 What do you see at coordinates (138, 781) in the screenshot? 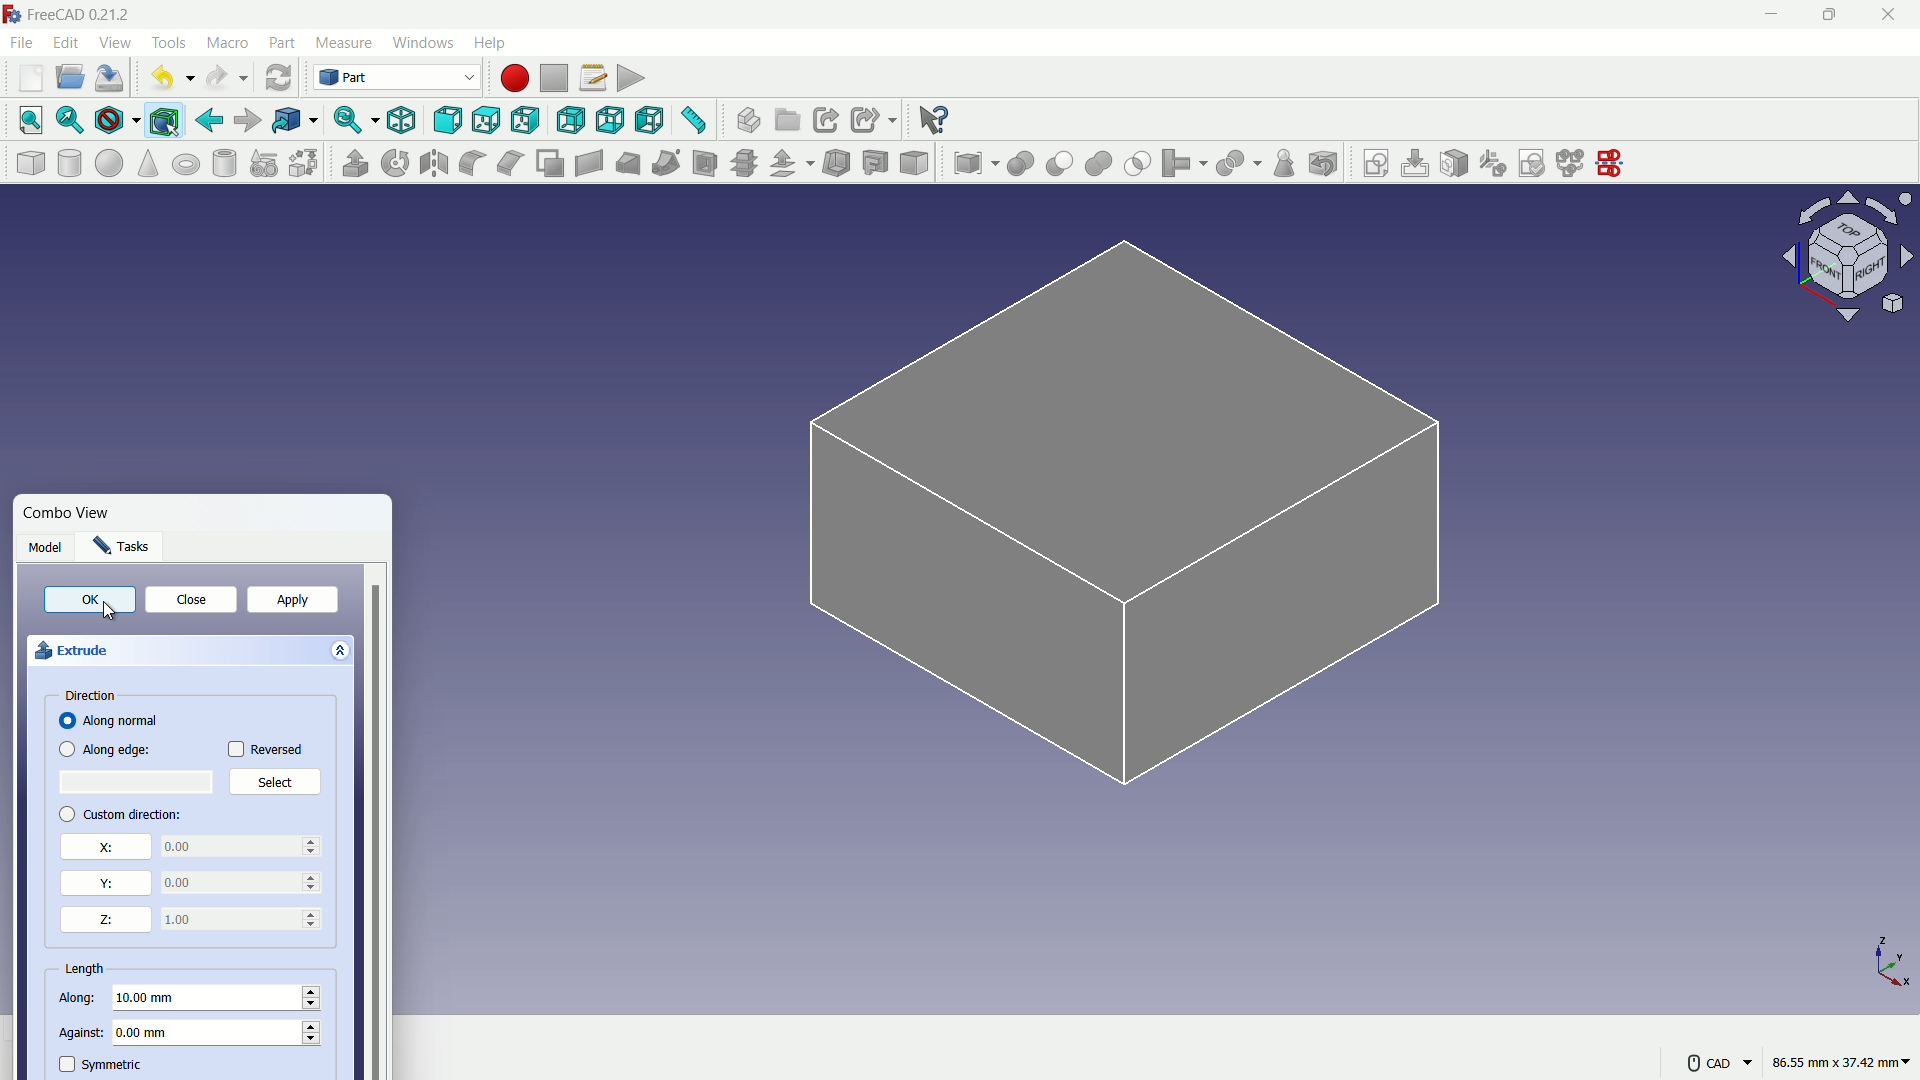
I see `select place` at bounding box center [138, 781].